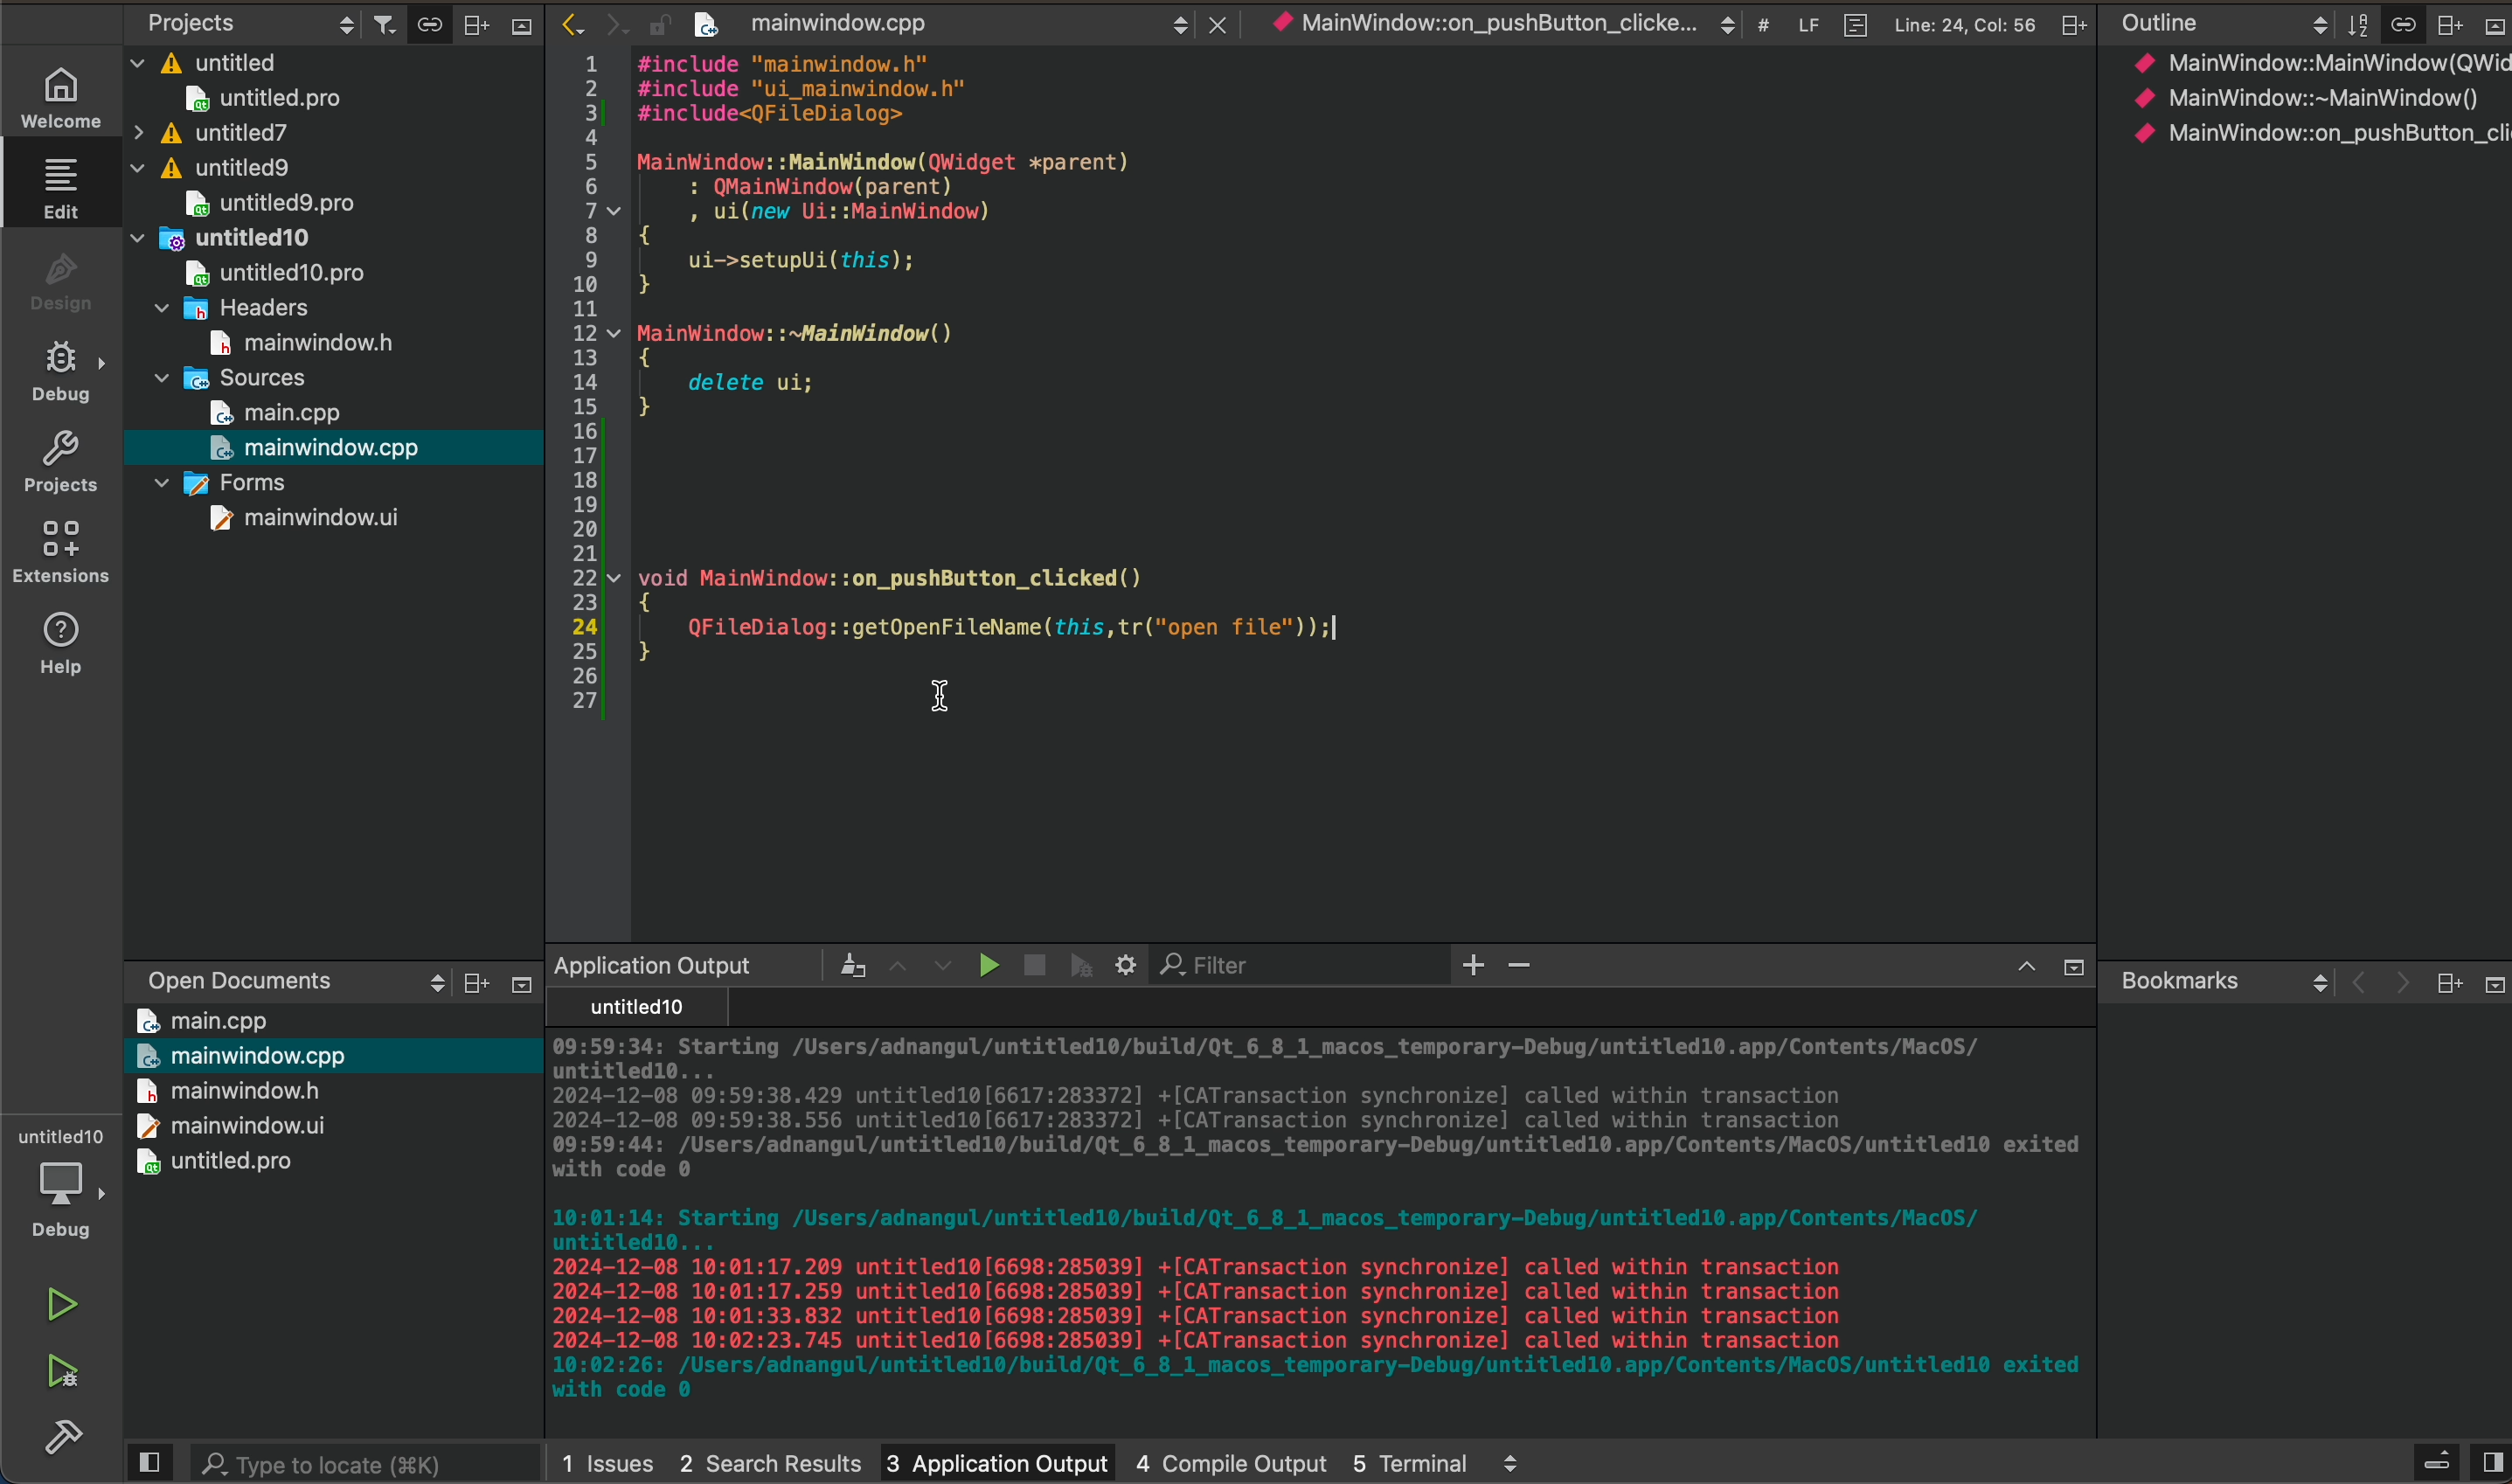 Image resolution: width=2512 pixels, height=1484 pixels. What do you see at coordinates (149, 1463) in the screenshot?
I see `split` at bounding box center [149, 1463].